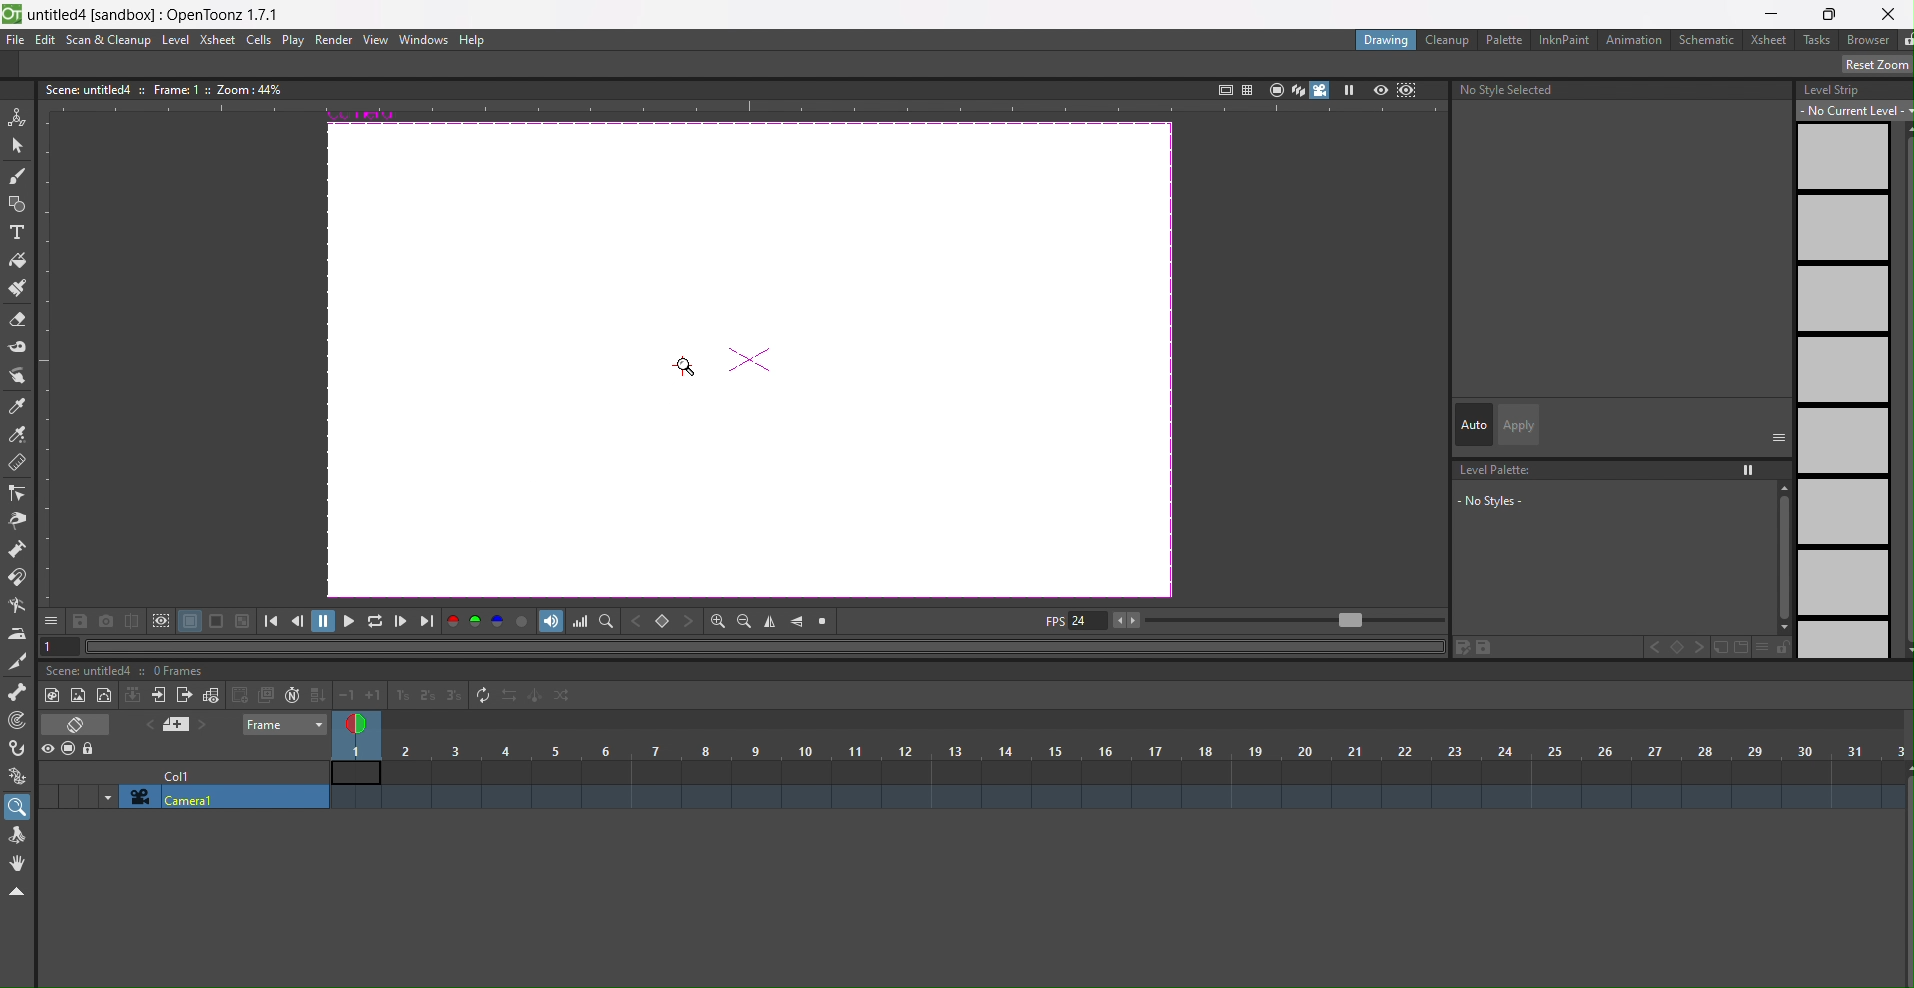 This screenshot has width=1914, height=988. Describe the element at coordinates (18, 748) in the screenshot. I see `hook tool` at that location.